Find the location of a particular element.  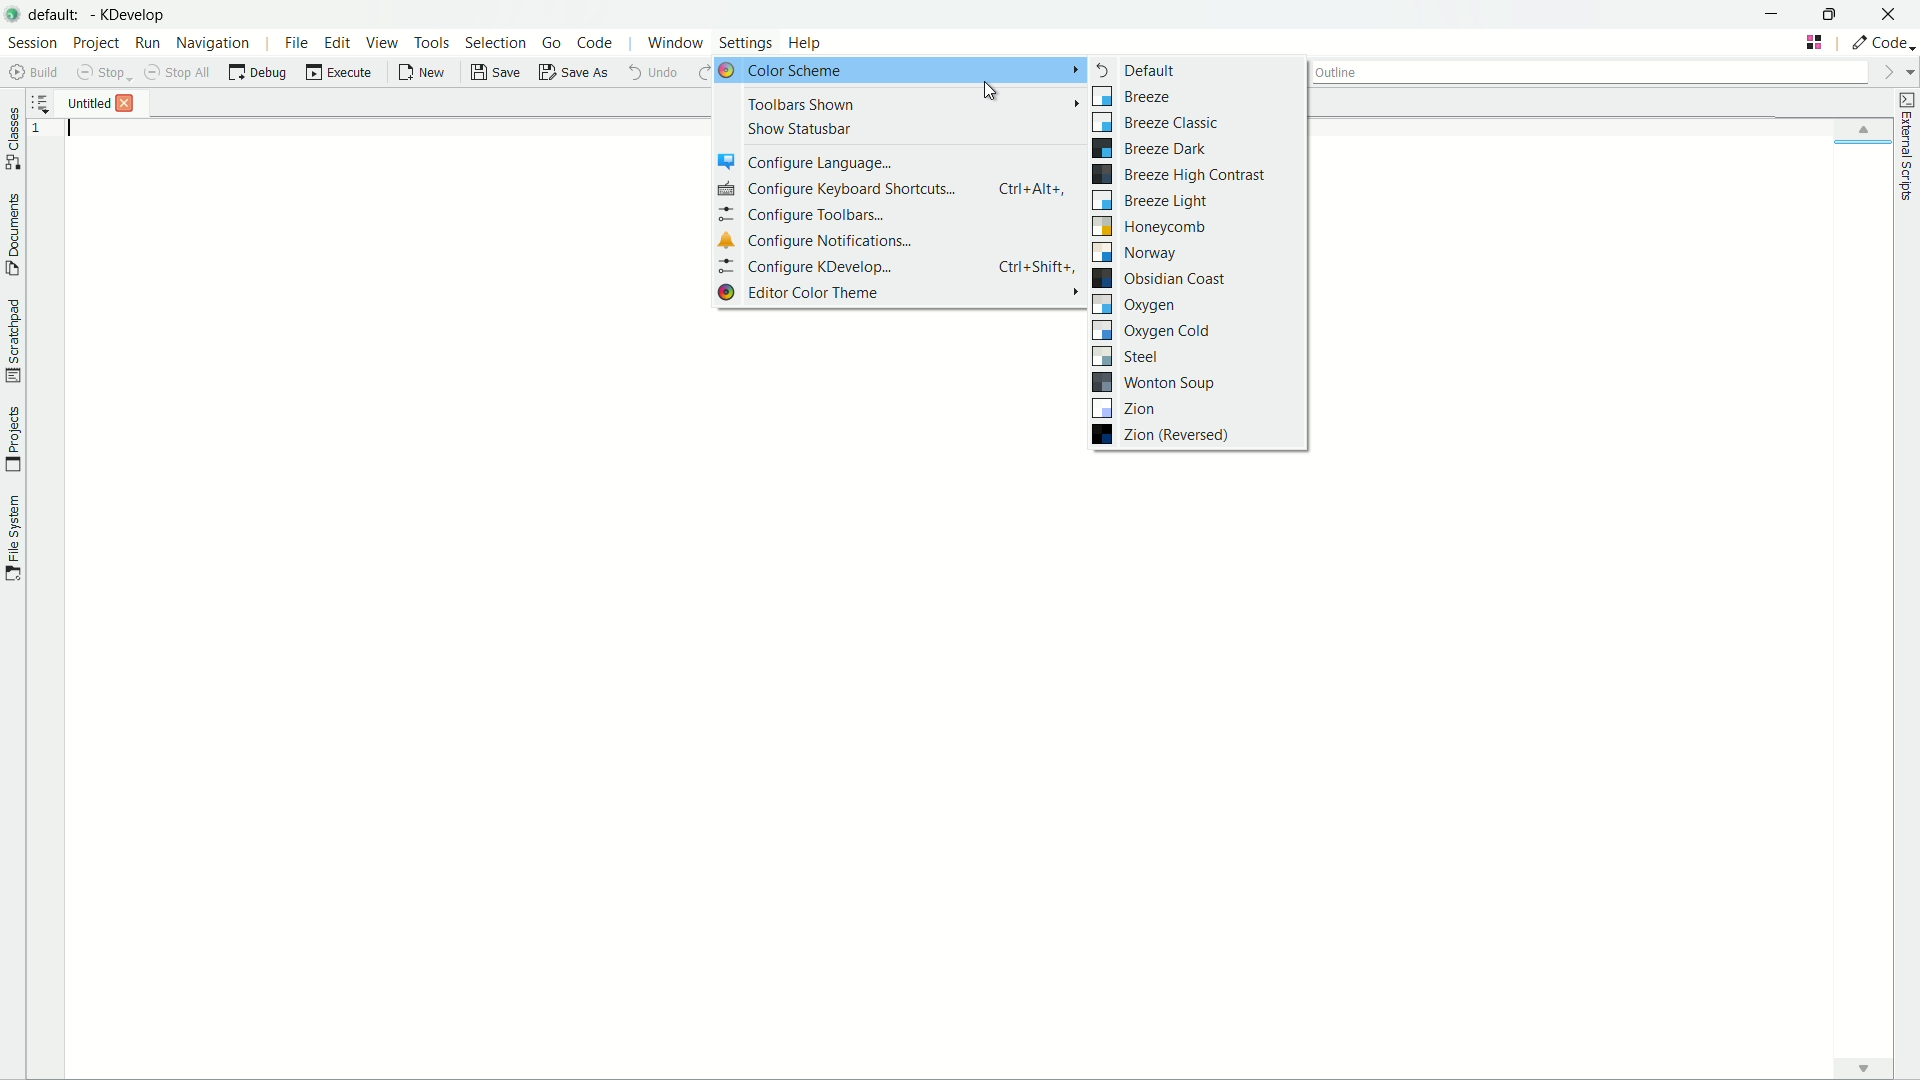

session is located at coordinates (33, 42).